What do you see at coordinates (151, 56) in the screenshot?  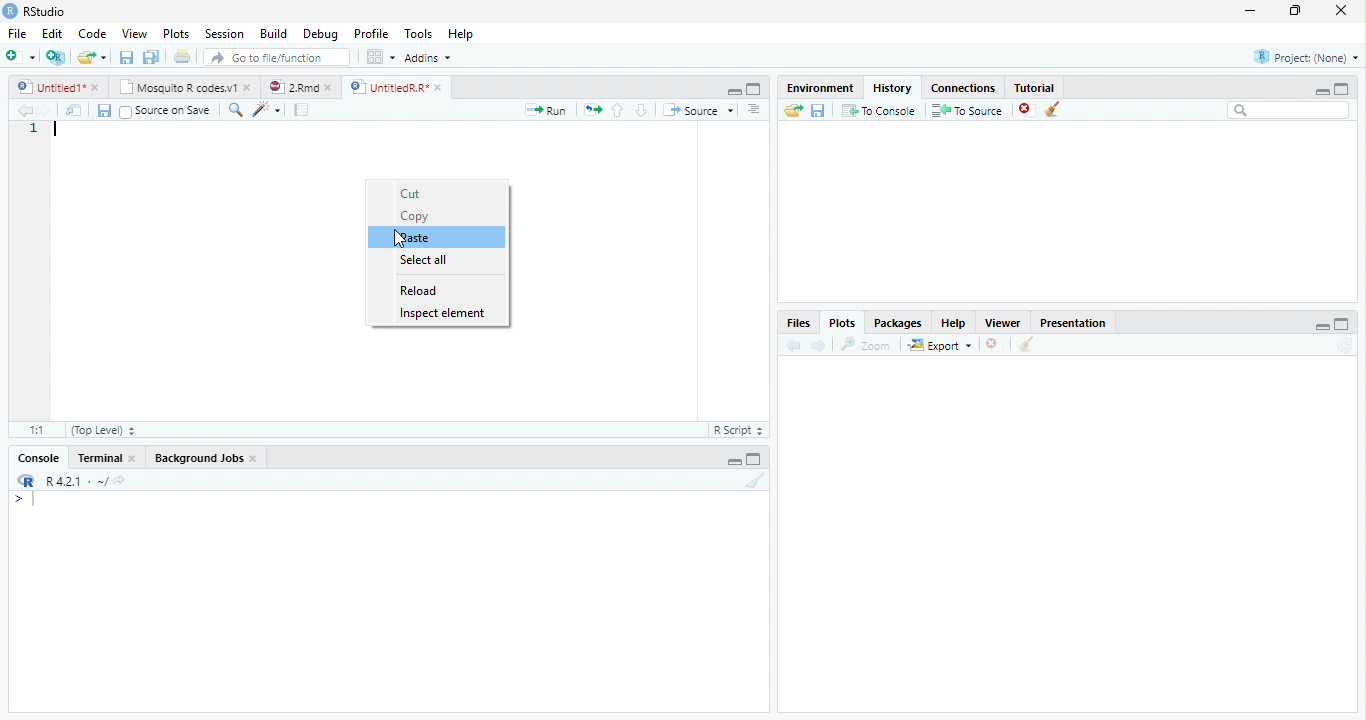 I see `save all open document` at bounding box center [151, 56].